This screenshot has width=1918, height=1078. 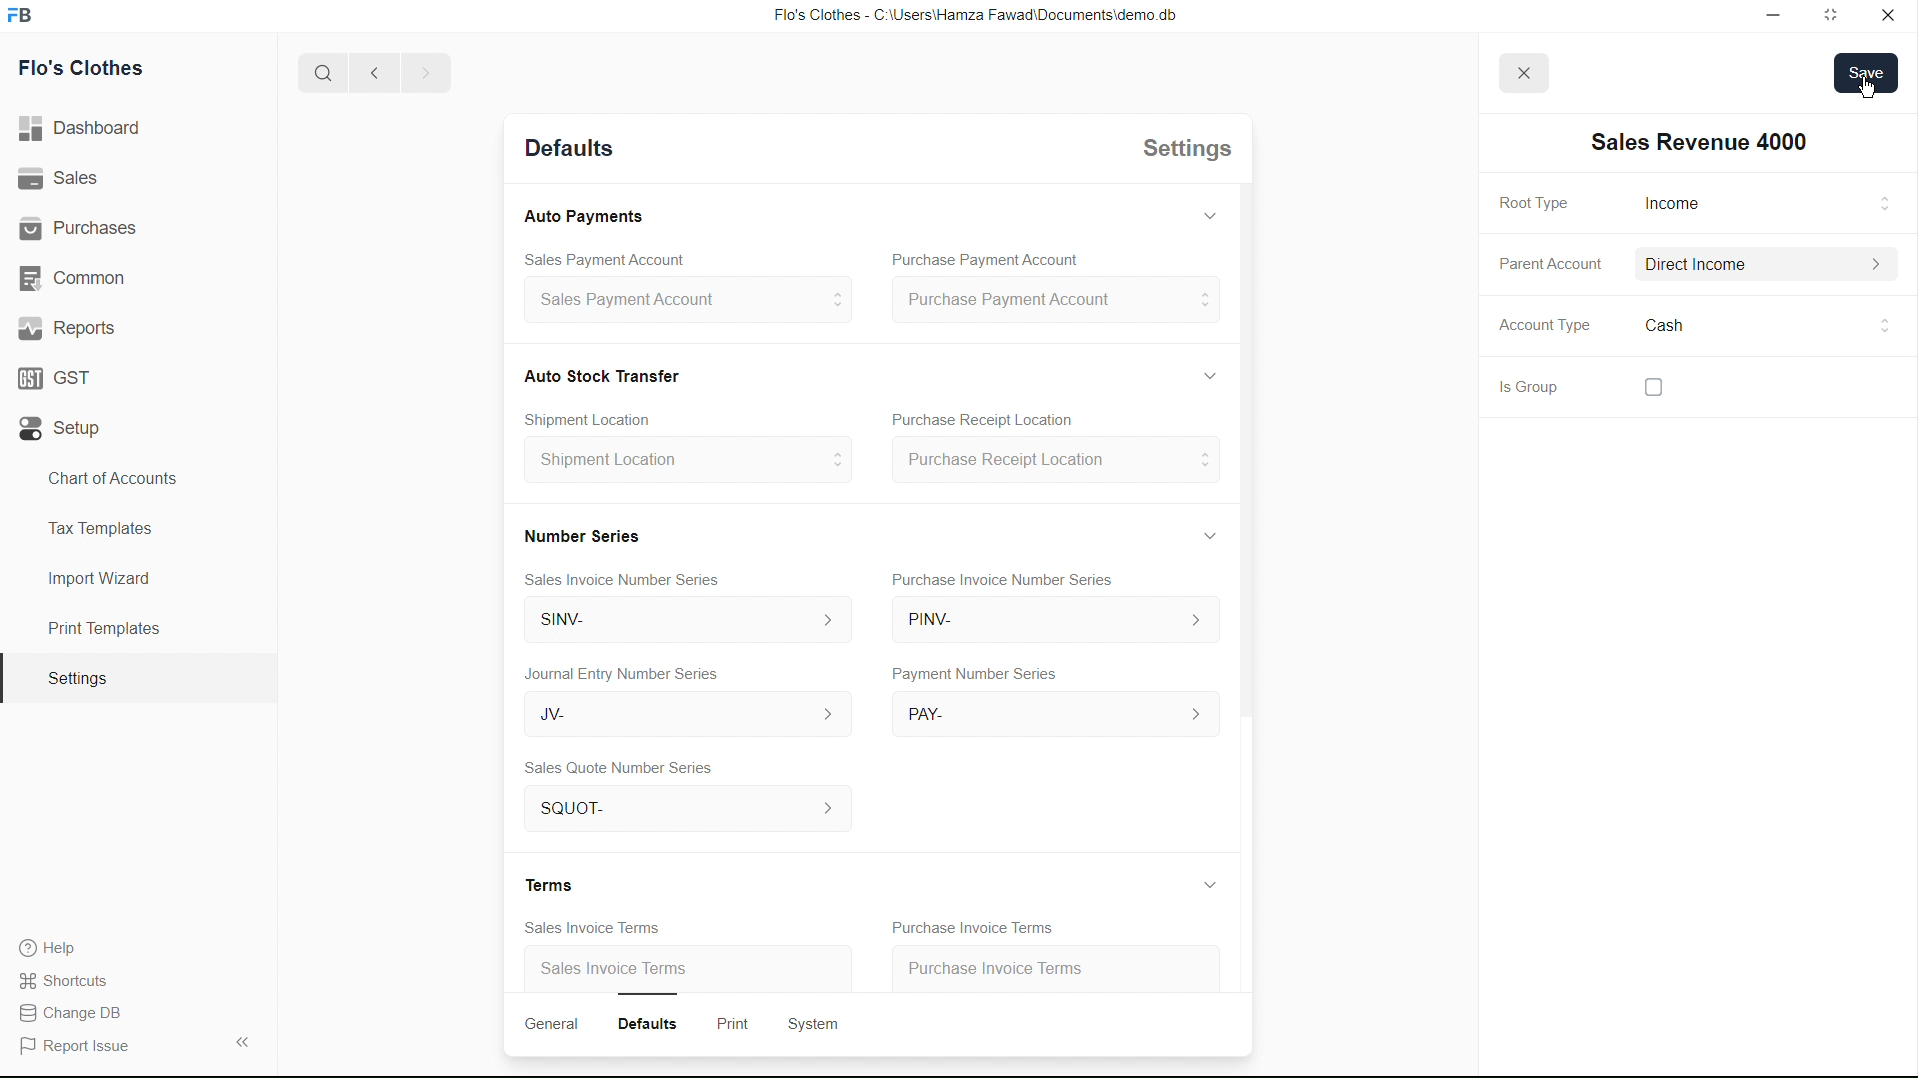 I want to click on GST, so click(x=62, y=373).